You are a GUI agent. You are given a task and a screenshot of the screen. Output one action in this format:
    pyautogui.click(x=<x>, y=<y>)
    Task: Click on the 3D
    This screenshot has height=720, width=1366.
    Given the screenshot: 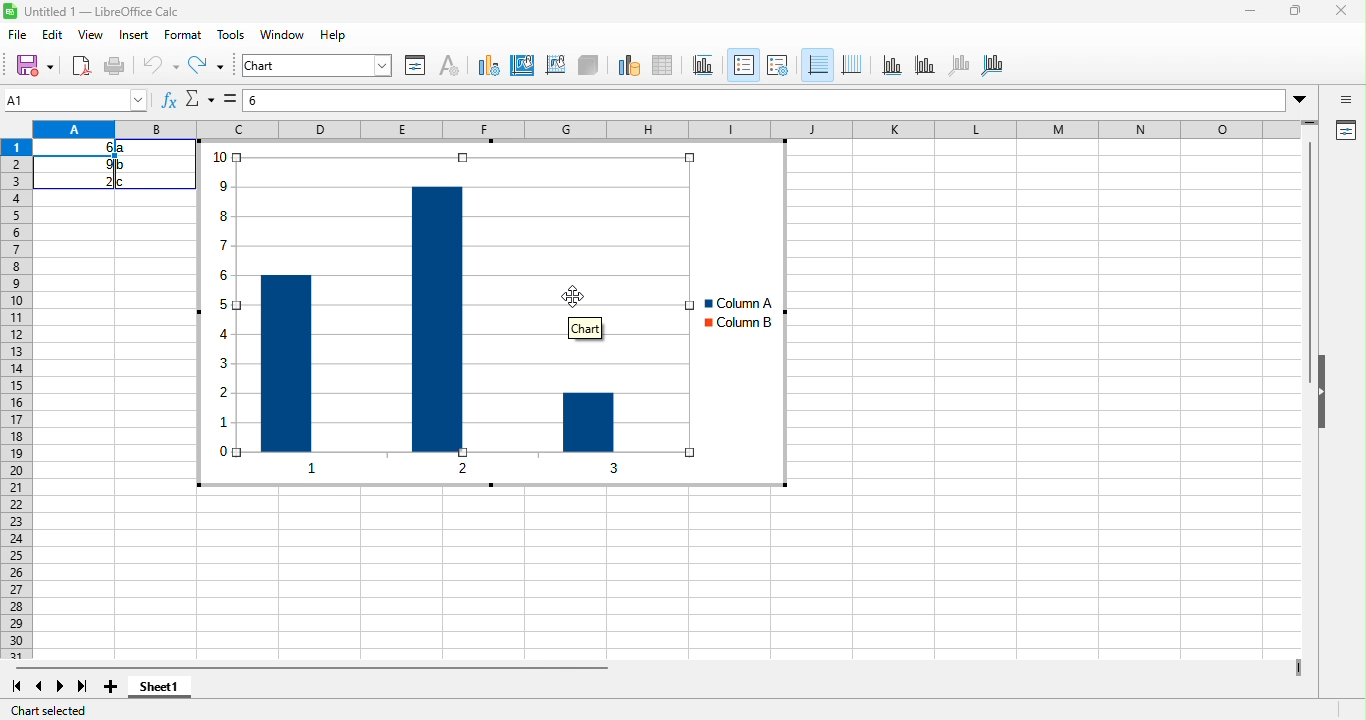 What is the action you would take?
    pyautogui.click(x=588, y=66)
    